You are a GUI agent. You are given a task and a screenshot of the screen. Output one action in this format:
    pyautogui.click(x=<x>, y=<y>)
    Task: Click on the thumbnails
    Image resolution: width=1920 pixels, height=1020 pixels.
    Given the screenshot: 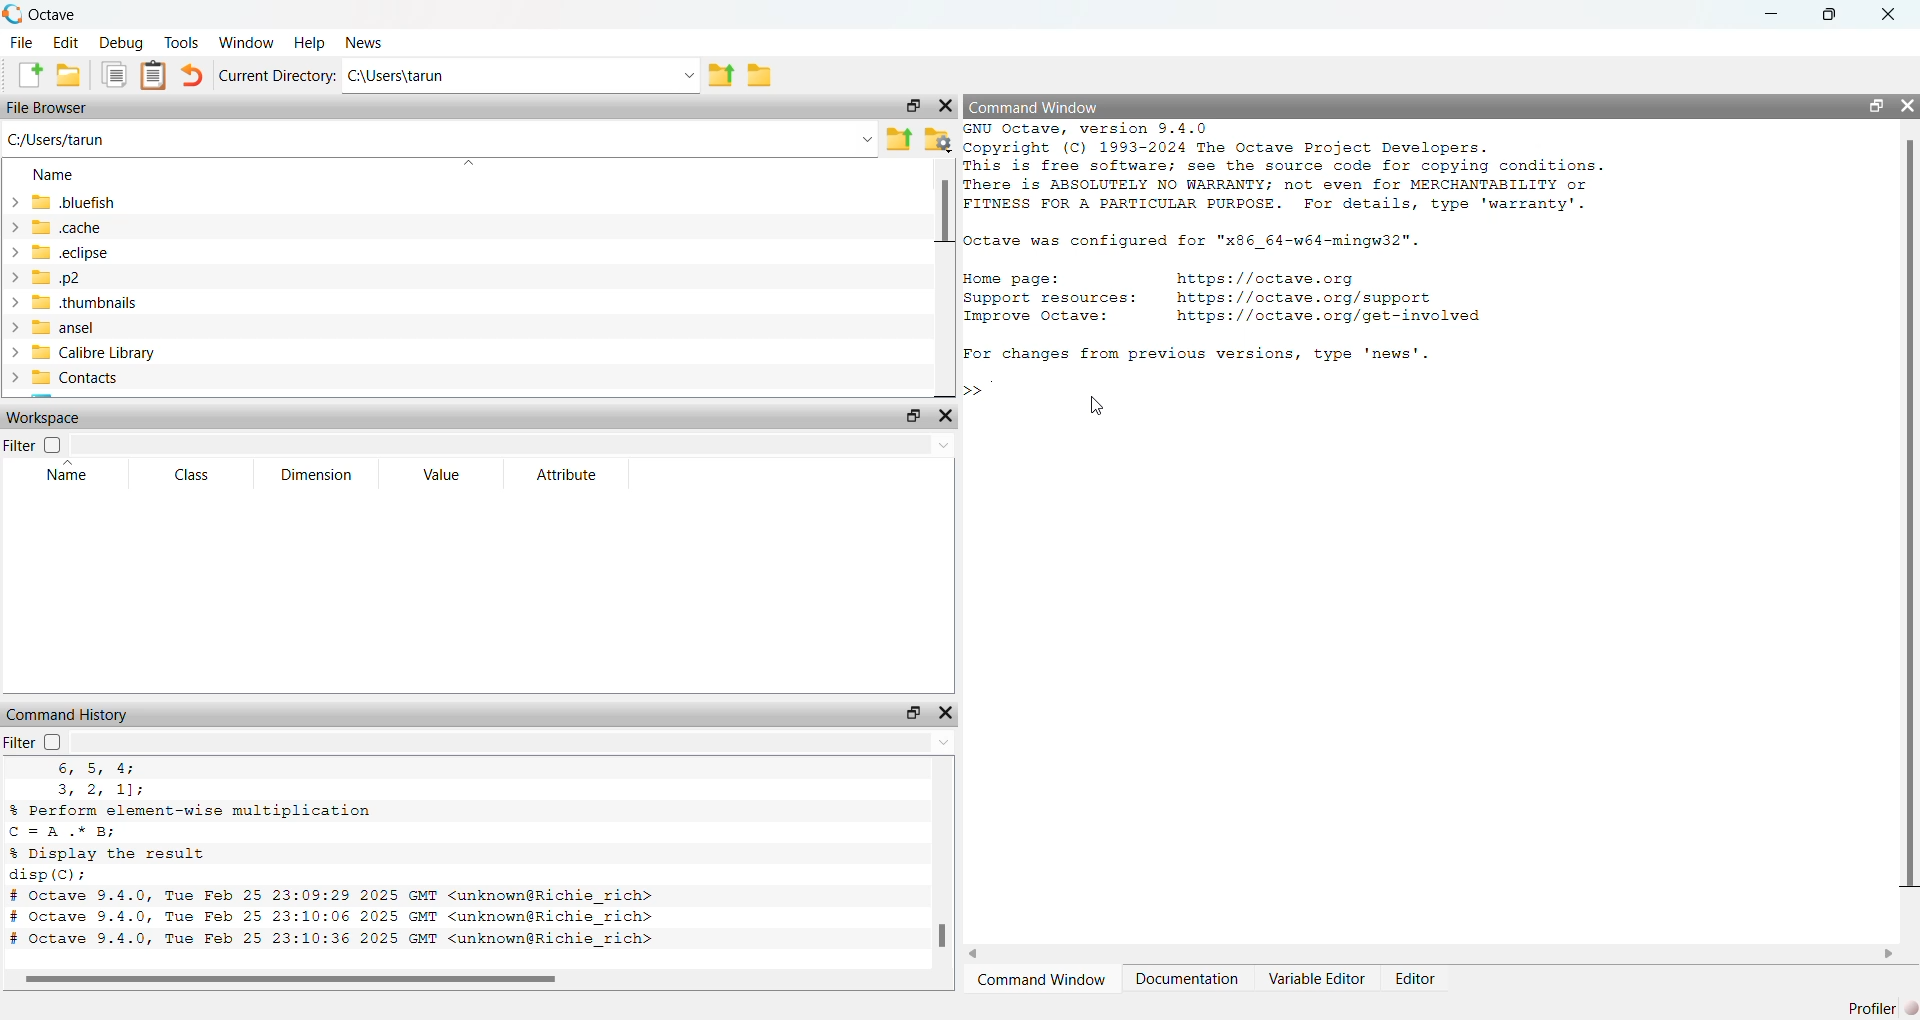 What is the action you would take?
    pyautogui.click(x=84, y=304)
    